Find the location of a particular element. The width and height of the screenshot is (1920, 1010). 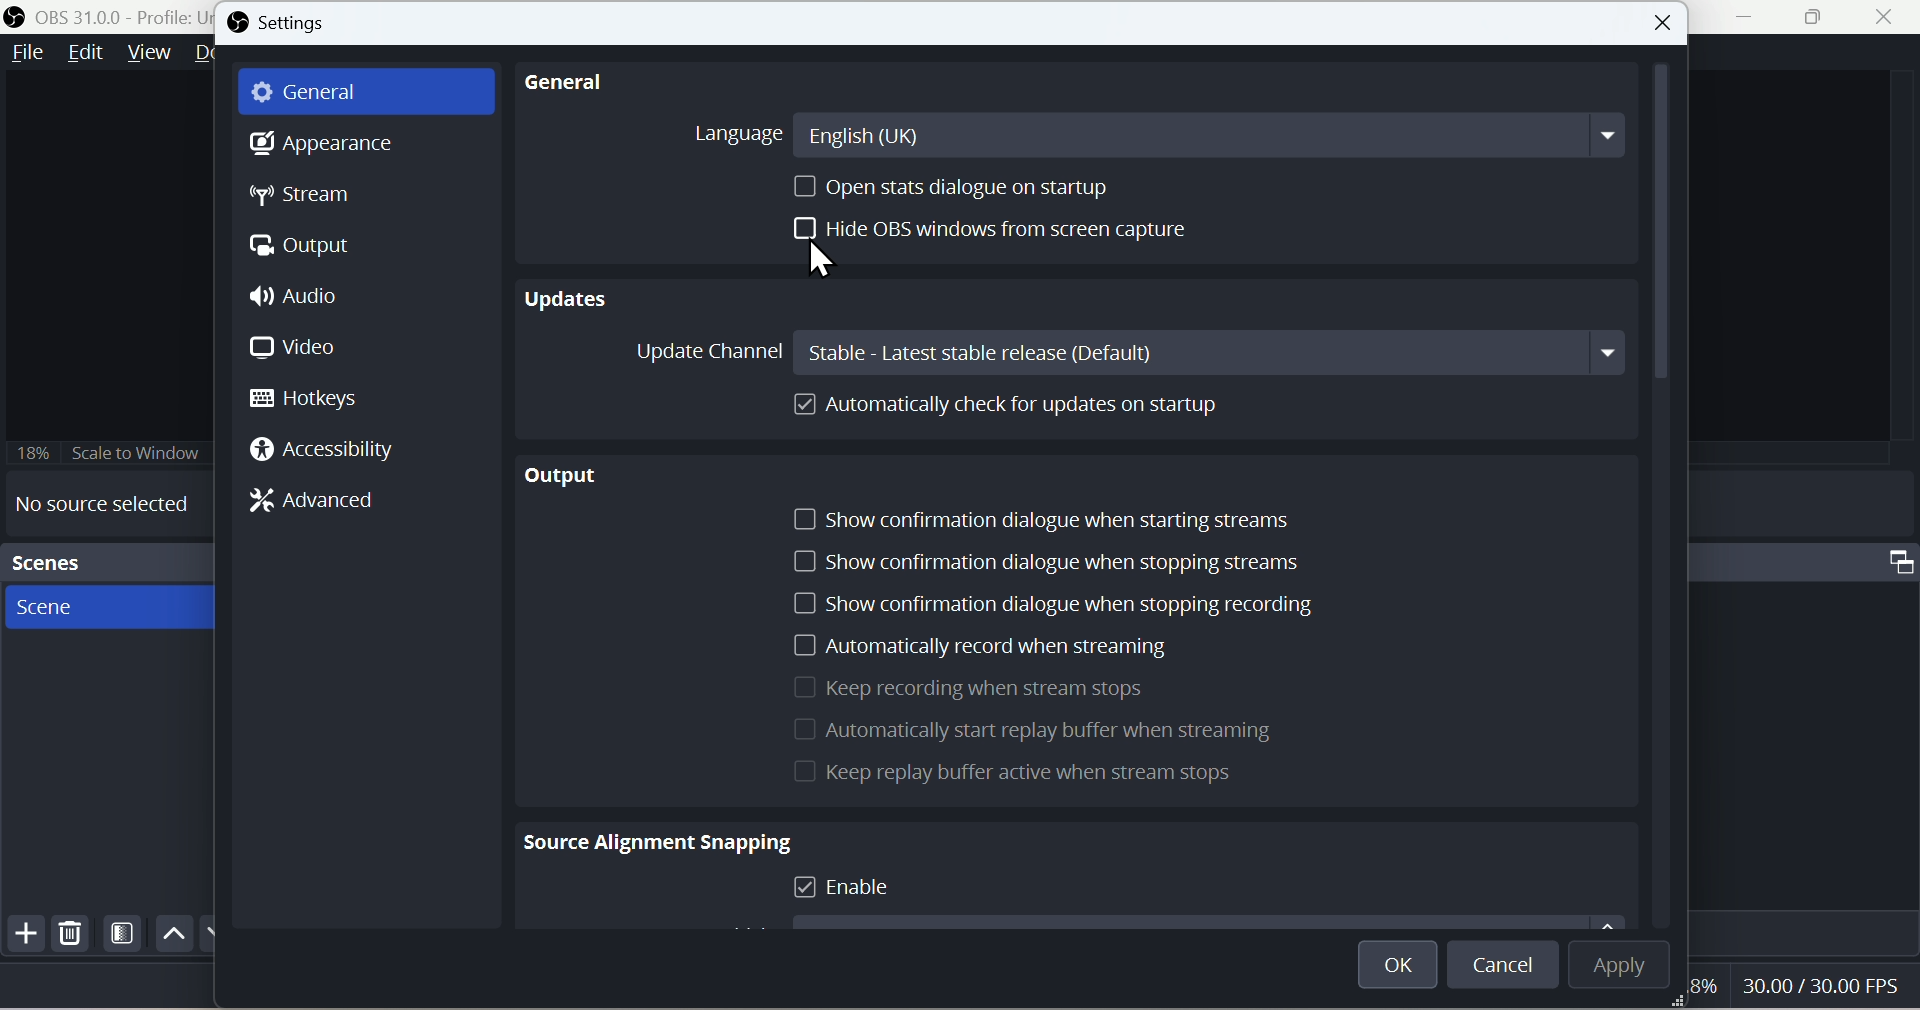

view is located at coordinates (154, 59).